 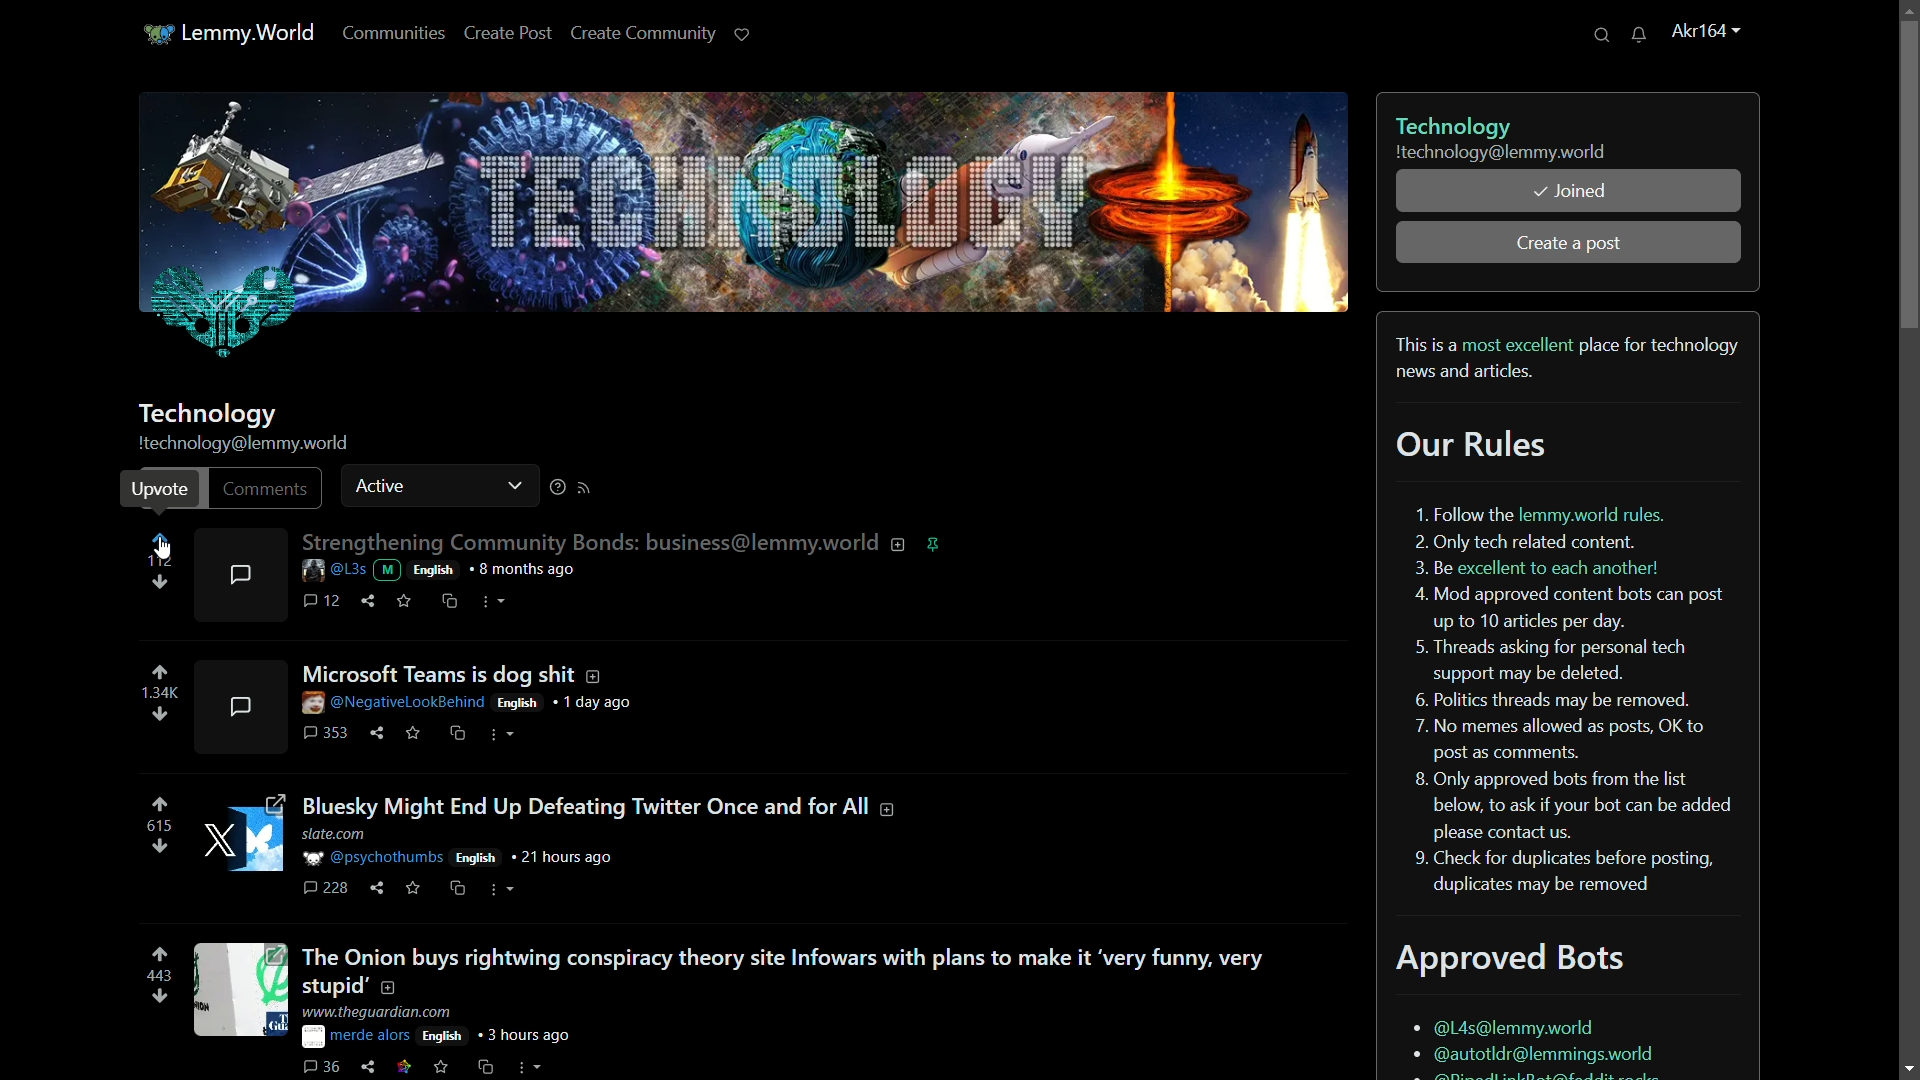 What do you see at coordinates (160, 582) in the screenshot?
I see `downvote` at bounding box center [160, 582].